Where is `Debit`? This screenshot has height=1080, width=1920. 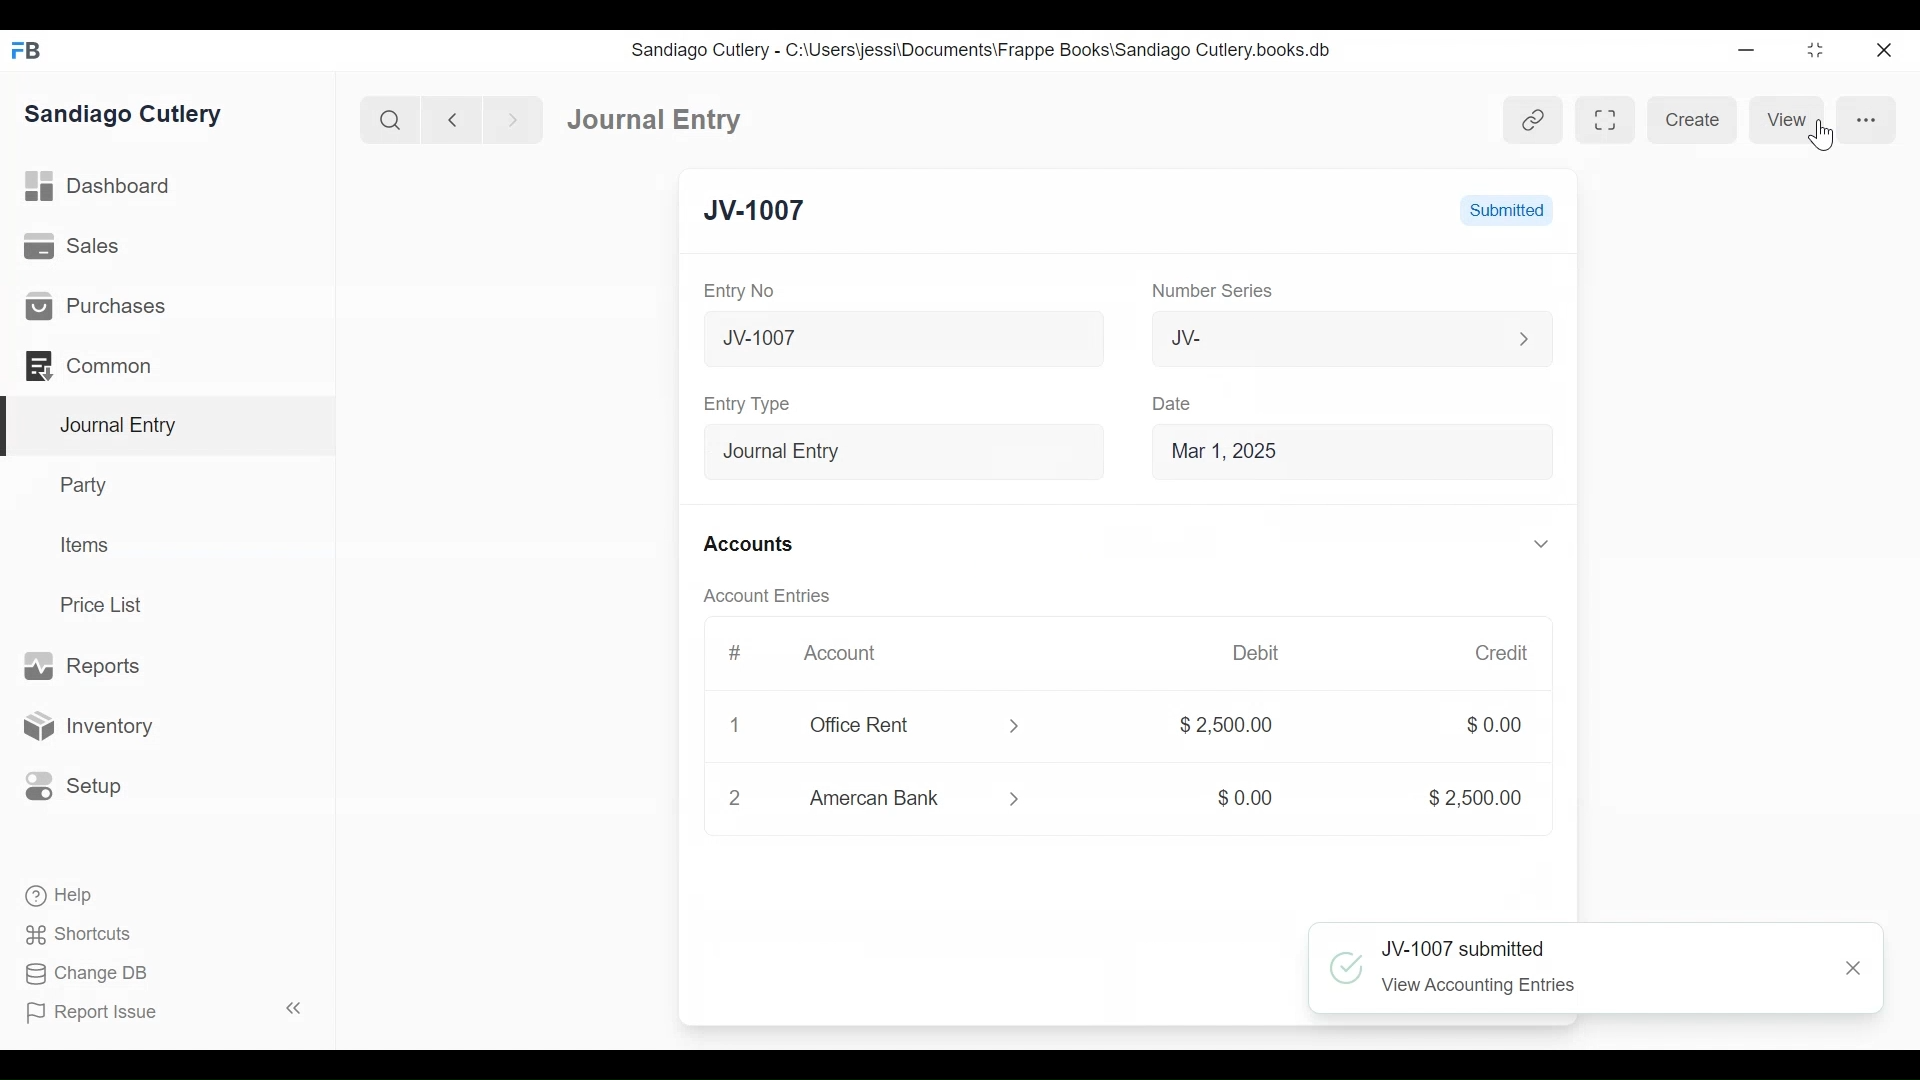 Debit is located at coordinates (1250, 653).